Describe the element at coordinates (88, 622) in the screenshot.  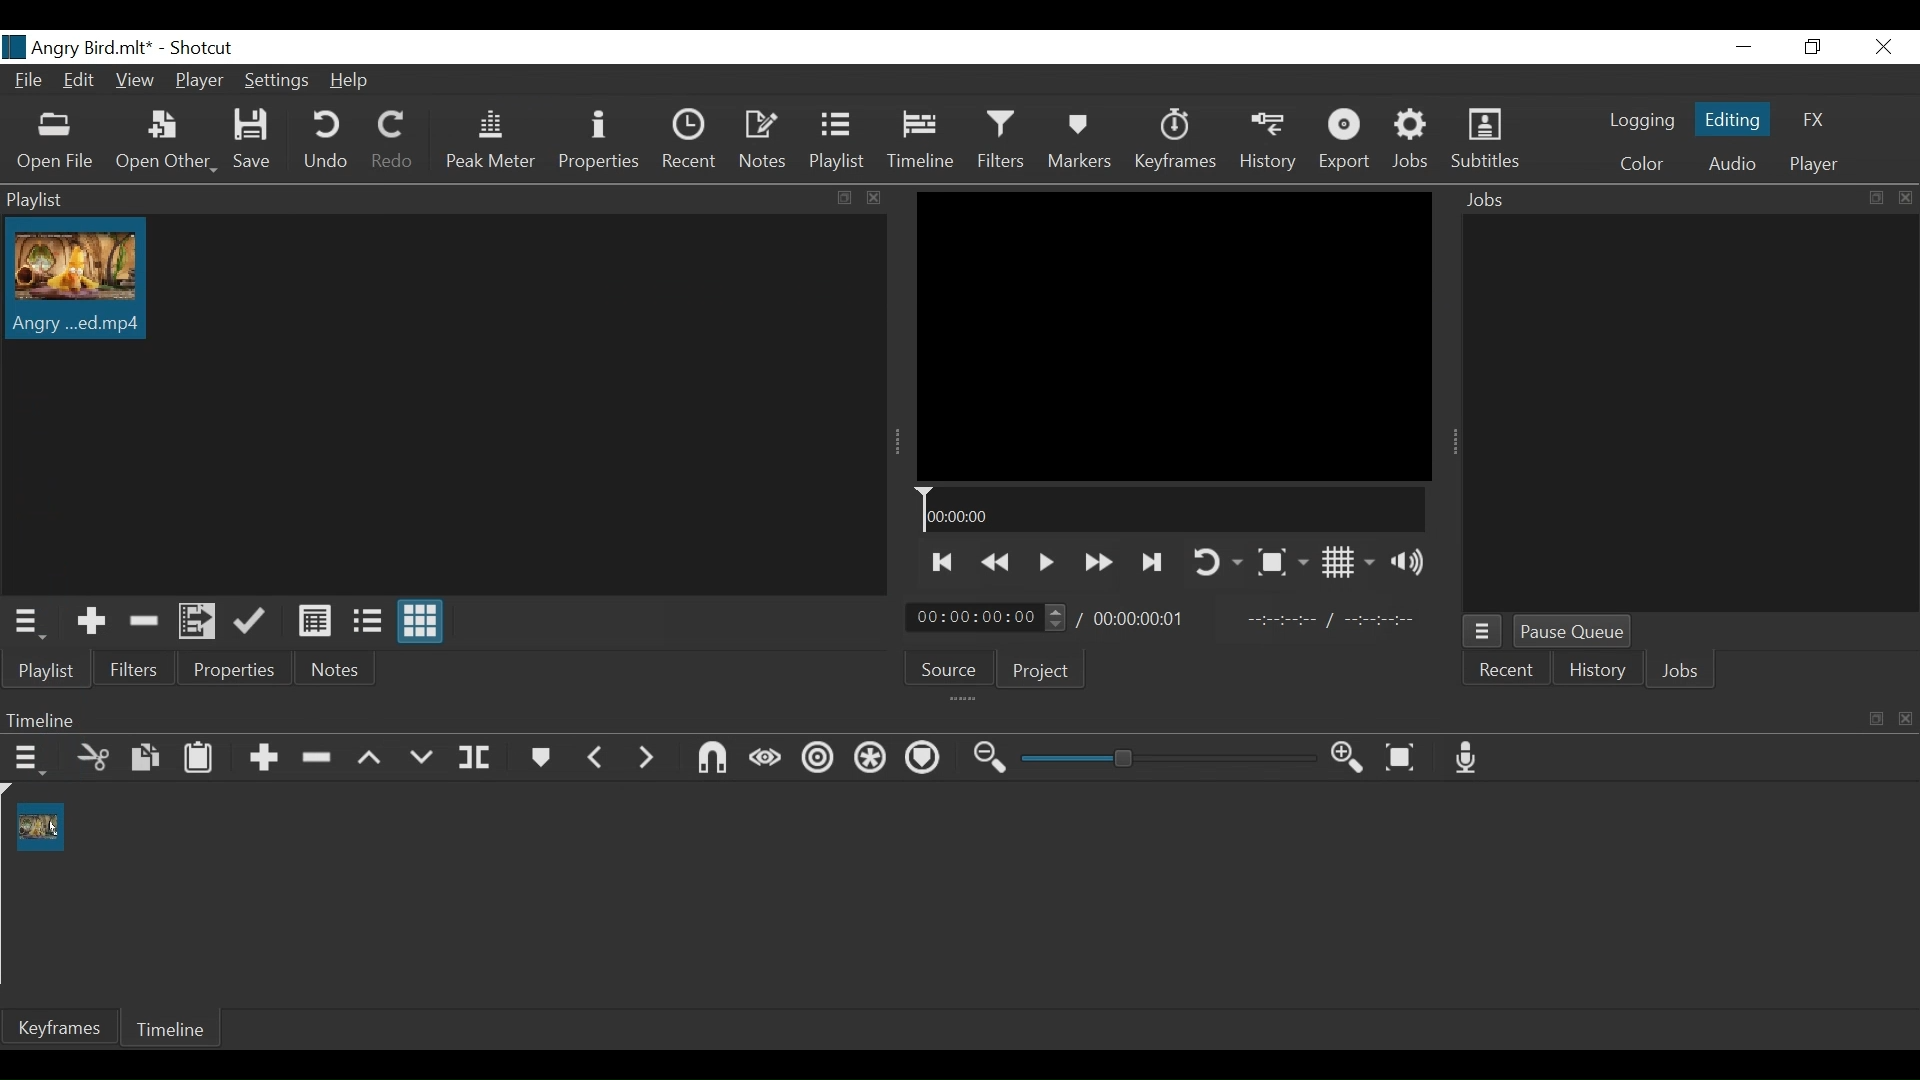
I see `Add the Source to the playlist` at that location.